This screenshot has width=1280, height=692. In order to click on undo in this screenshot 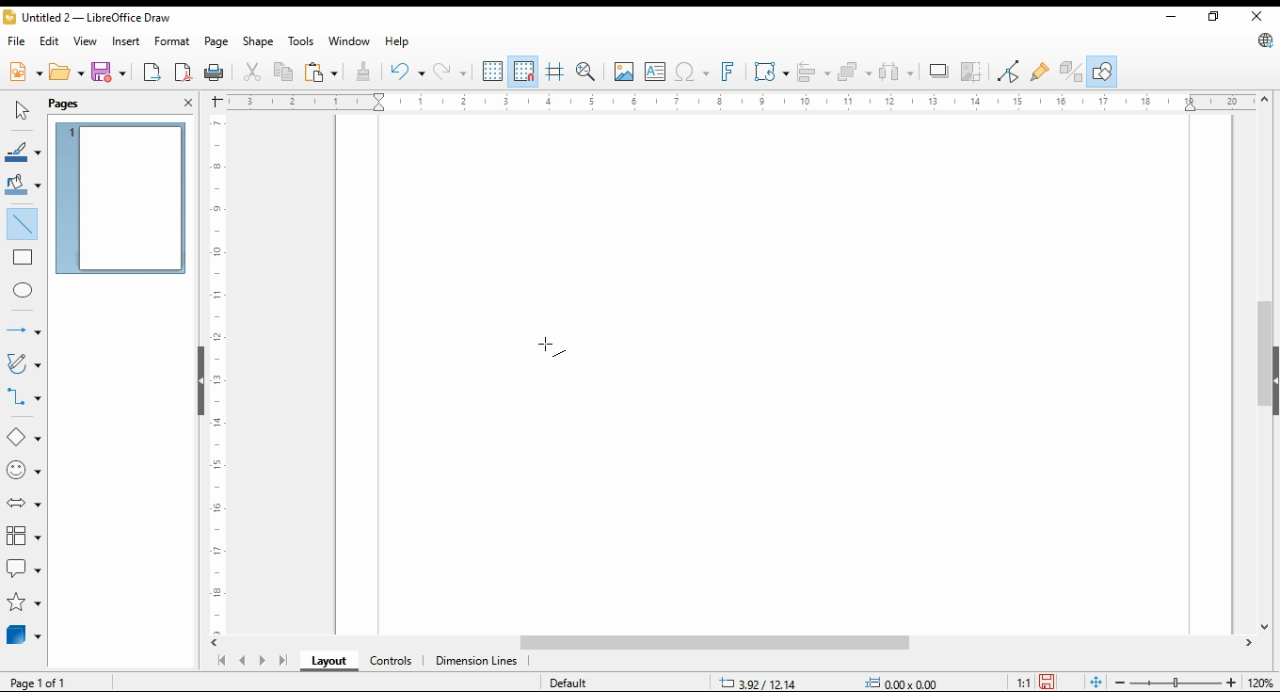, I will do `click(408, 70)`.